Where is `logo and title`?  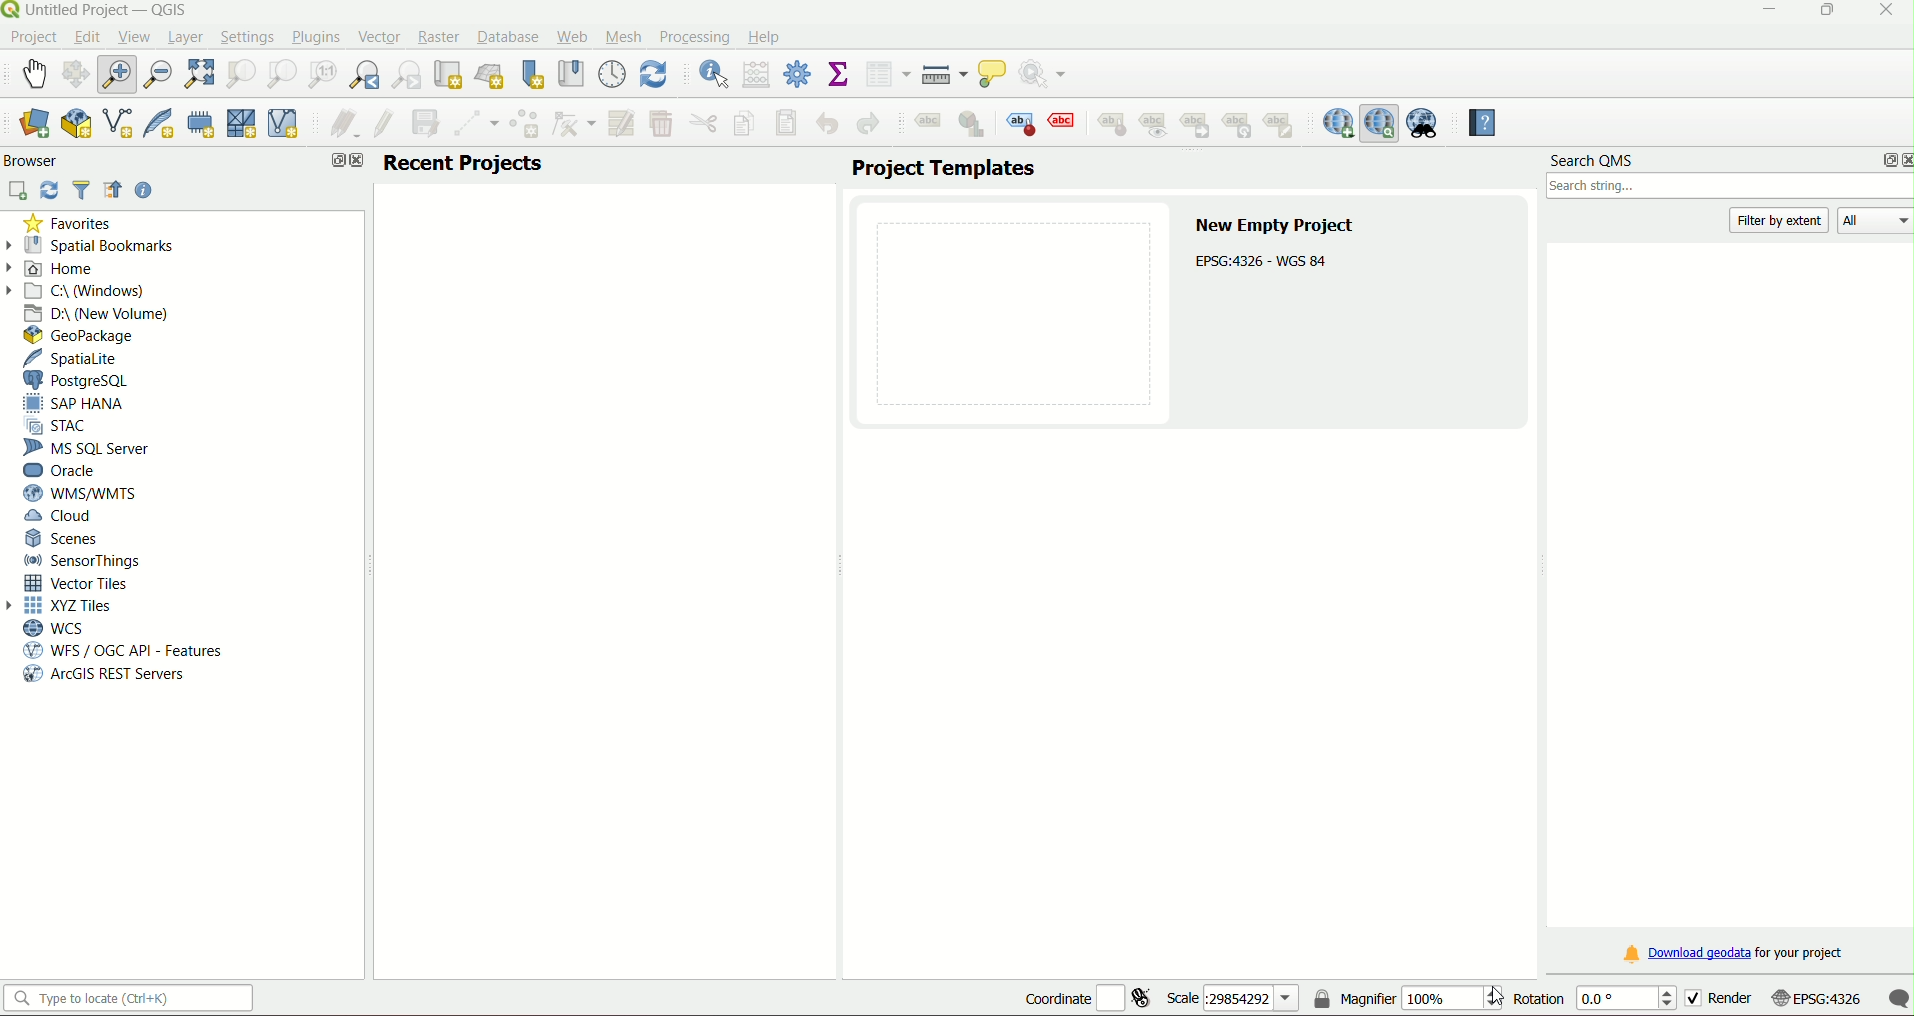
logo and title is located at coordinates (98, 10).